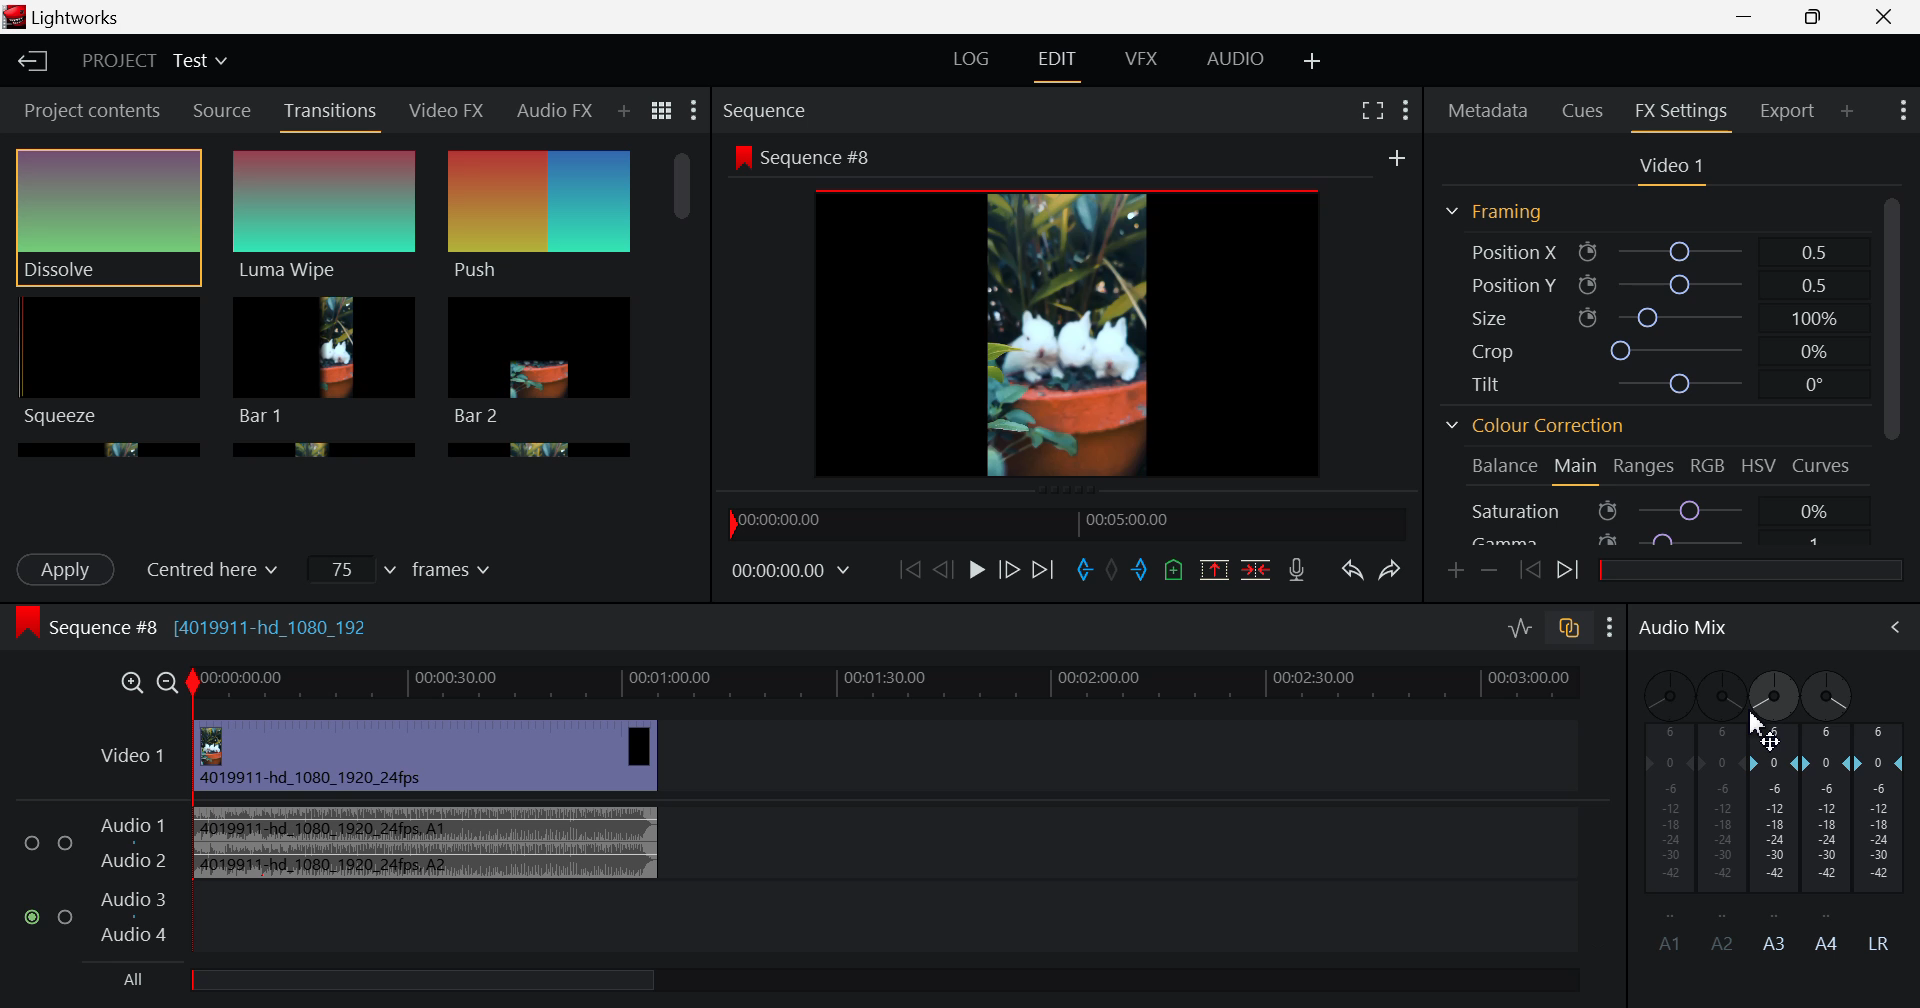 The image size is (1920, 1008). Describe the element at coordinates (1886, 836) in the screenshot. I see `LR Decibel Level` at that location.